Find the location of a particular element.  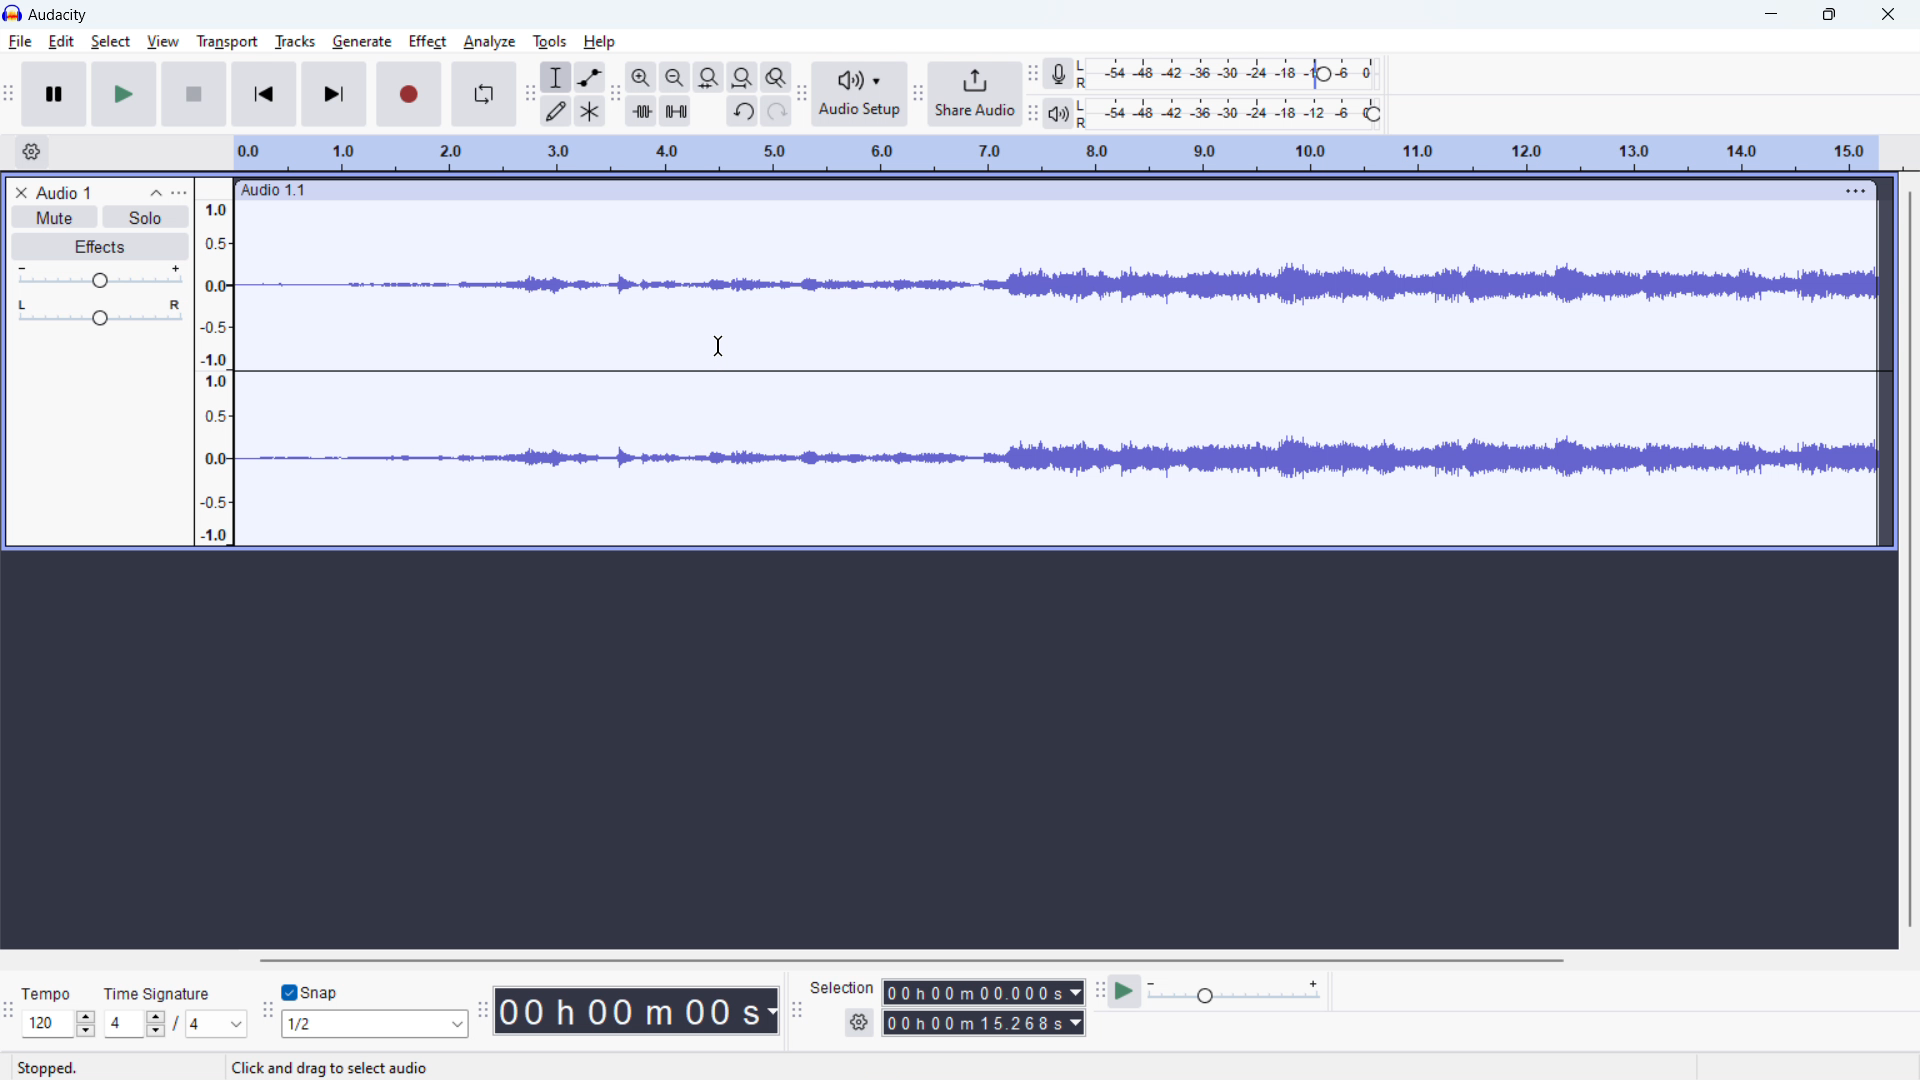

selection toolbar is located at coordinates (797, 1006).